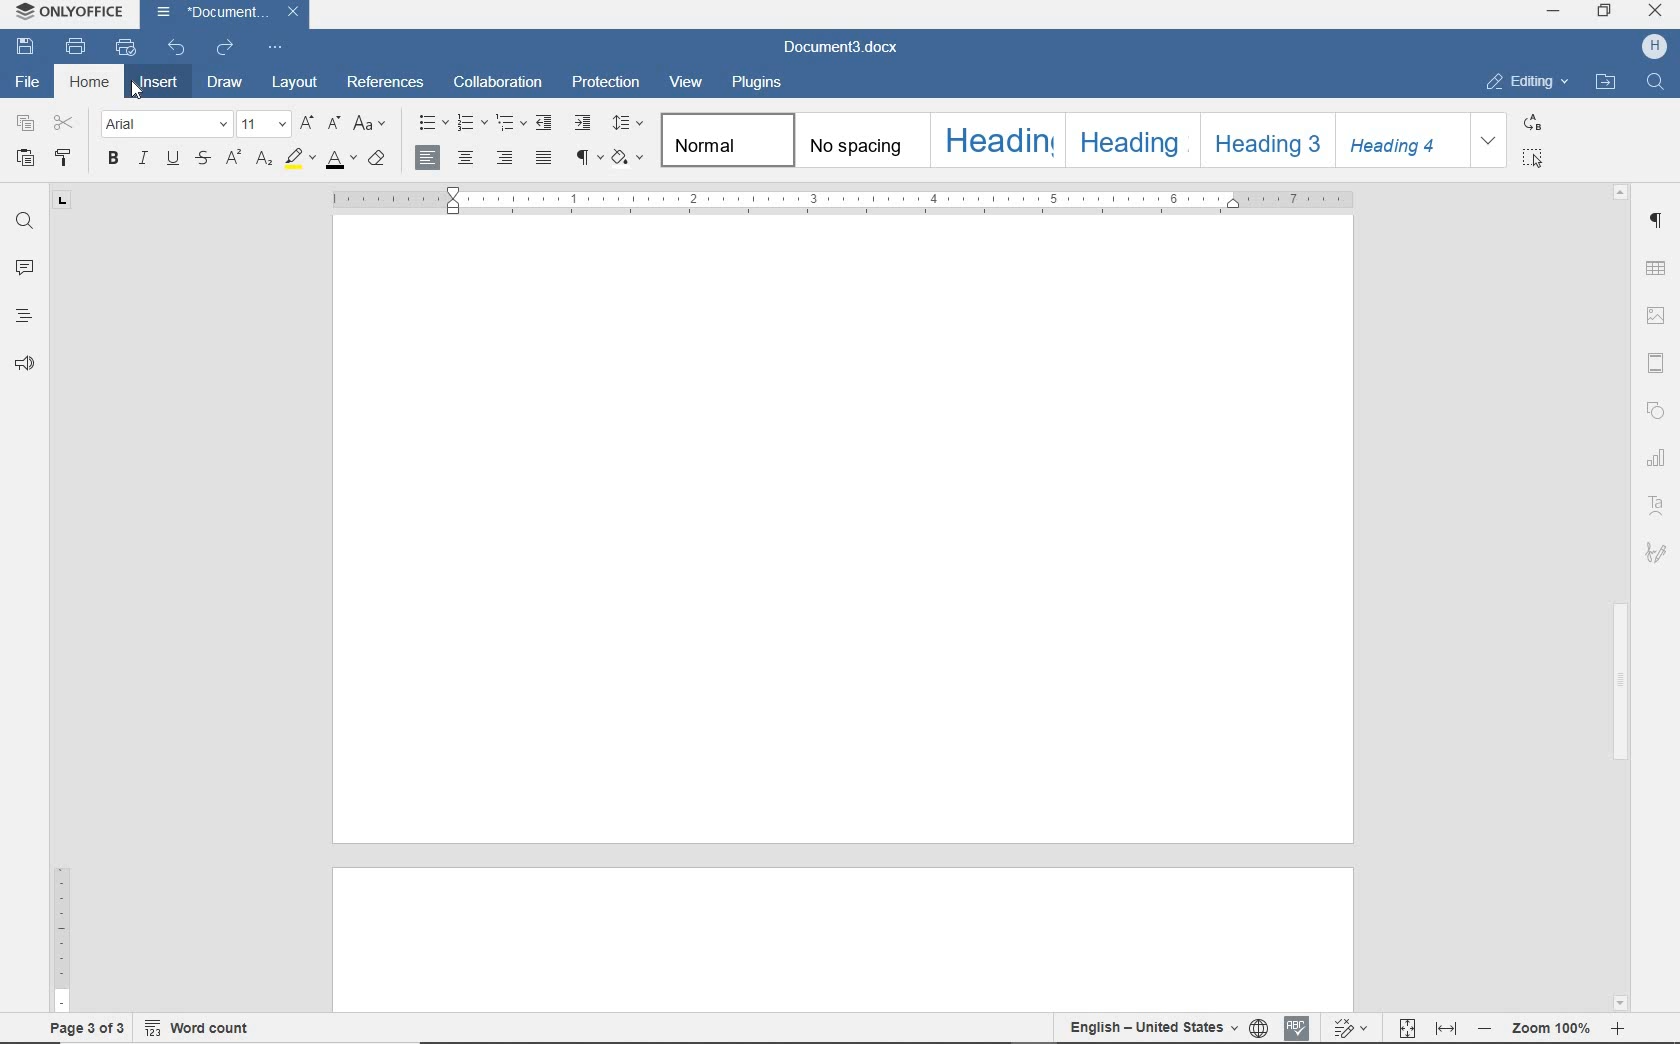  I want to click on NORMAL, so click(723, 139).